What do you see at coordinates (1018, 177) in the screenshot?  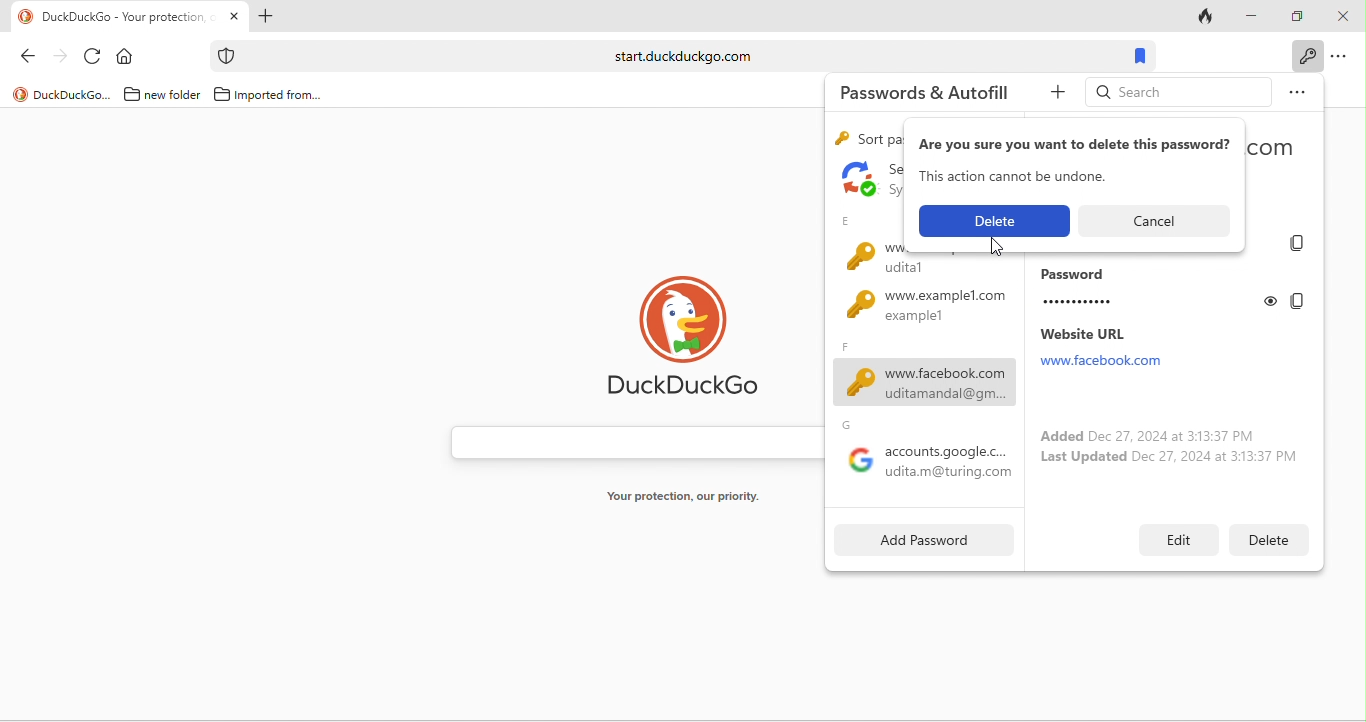 I see `this action cannot be undone` at bounding box center [1018, 177].